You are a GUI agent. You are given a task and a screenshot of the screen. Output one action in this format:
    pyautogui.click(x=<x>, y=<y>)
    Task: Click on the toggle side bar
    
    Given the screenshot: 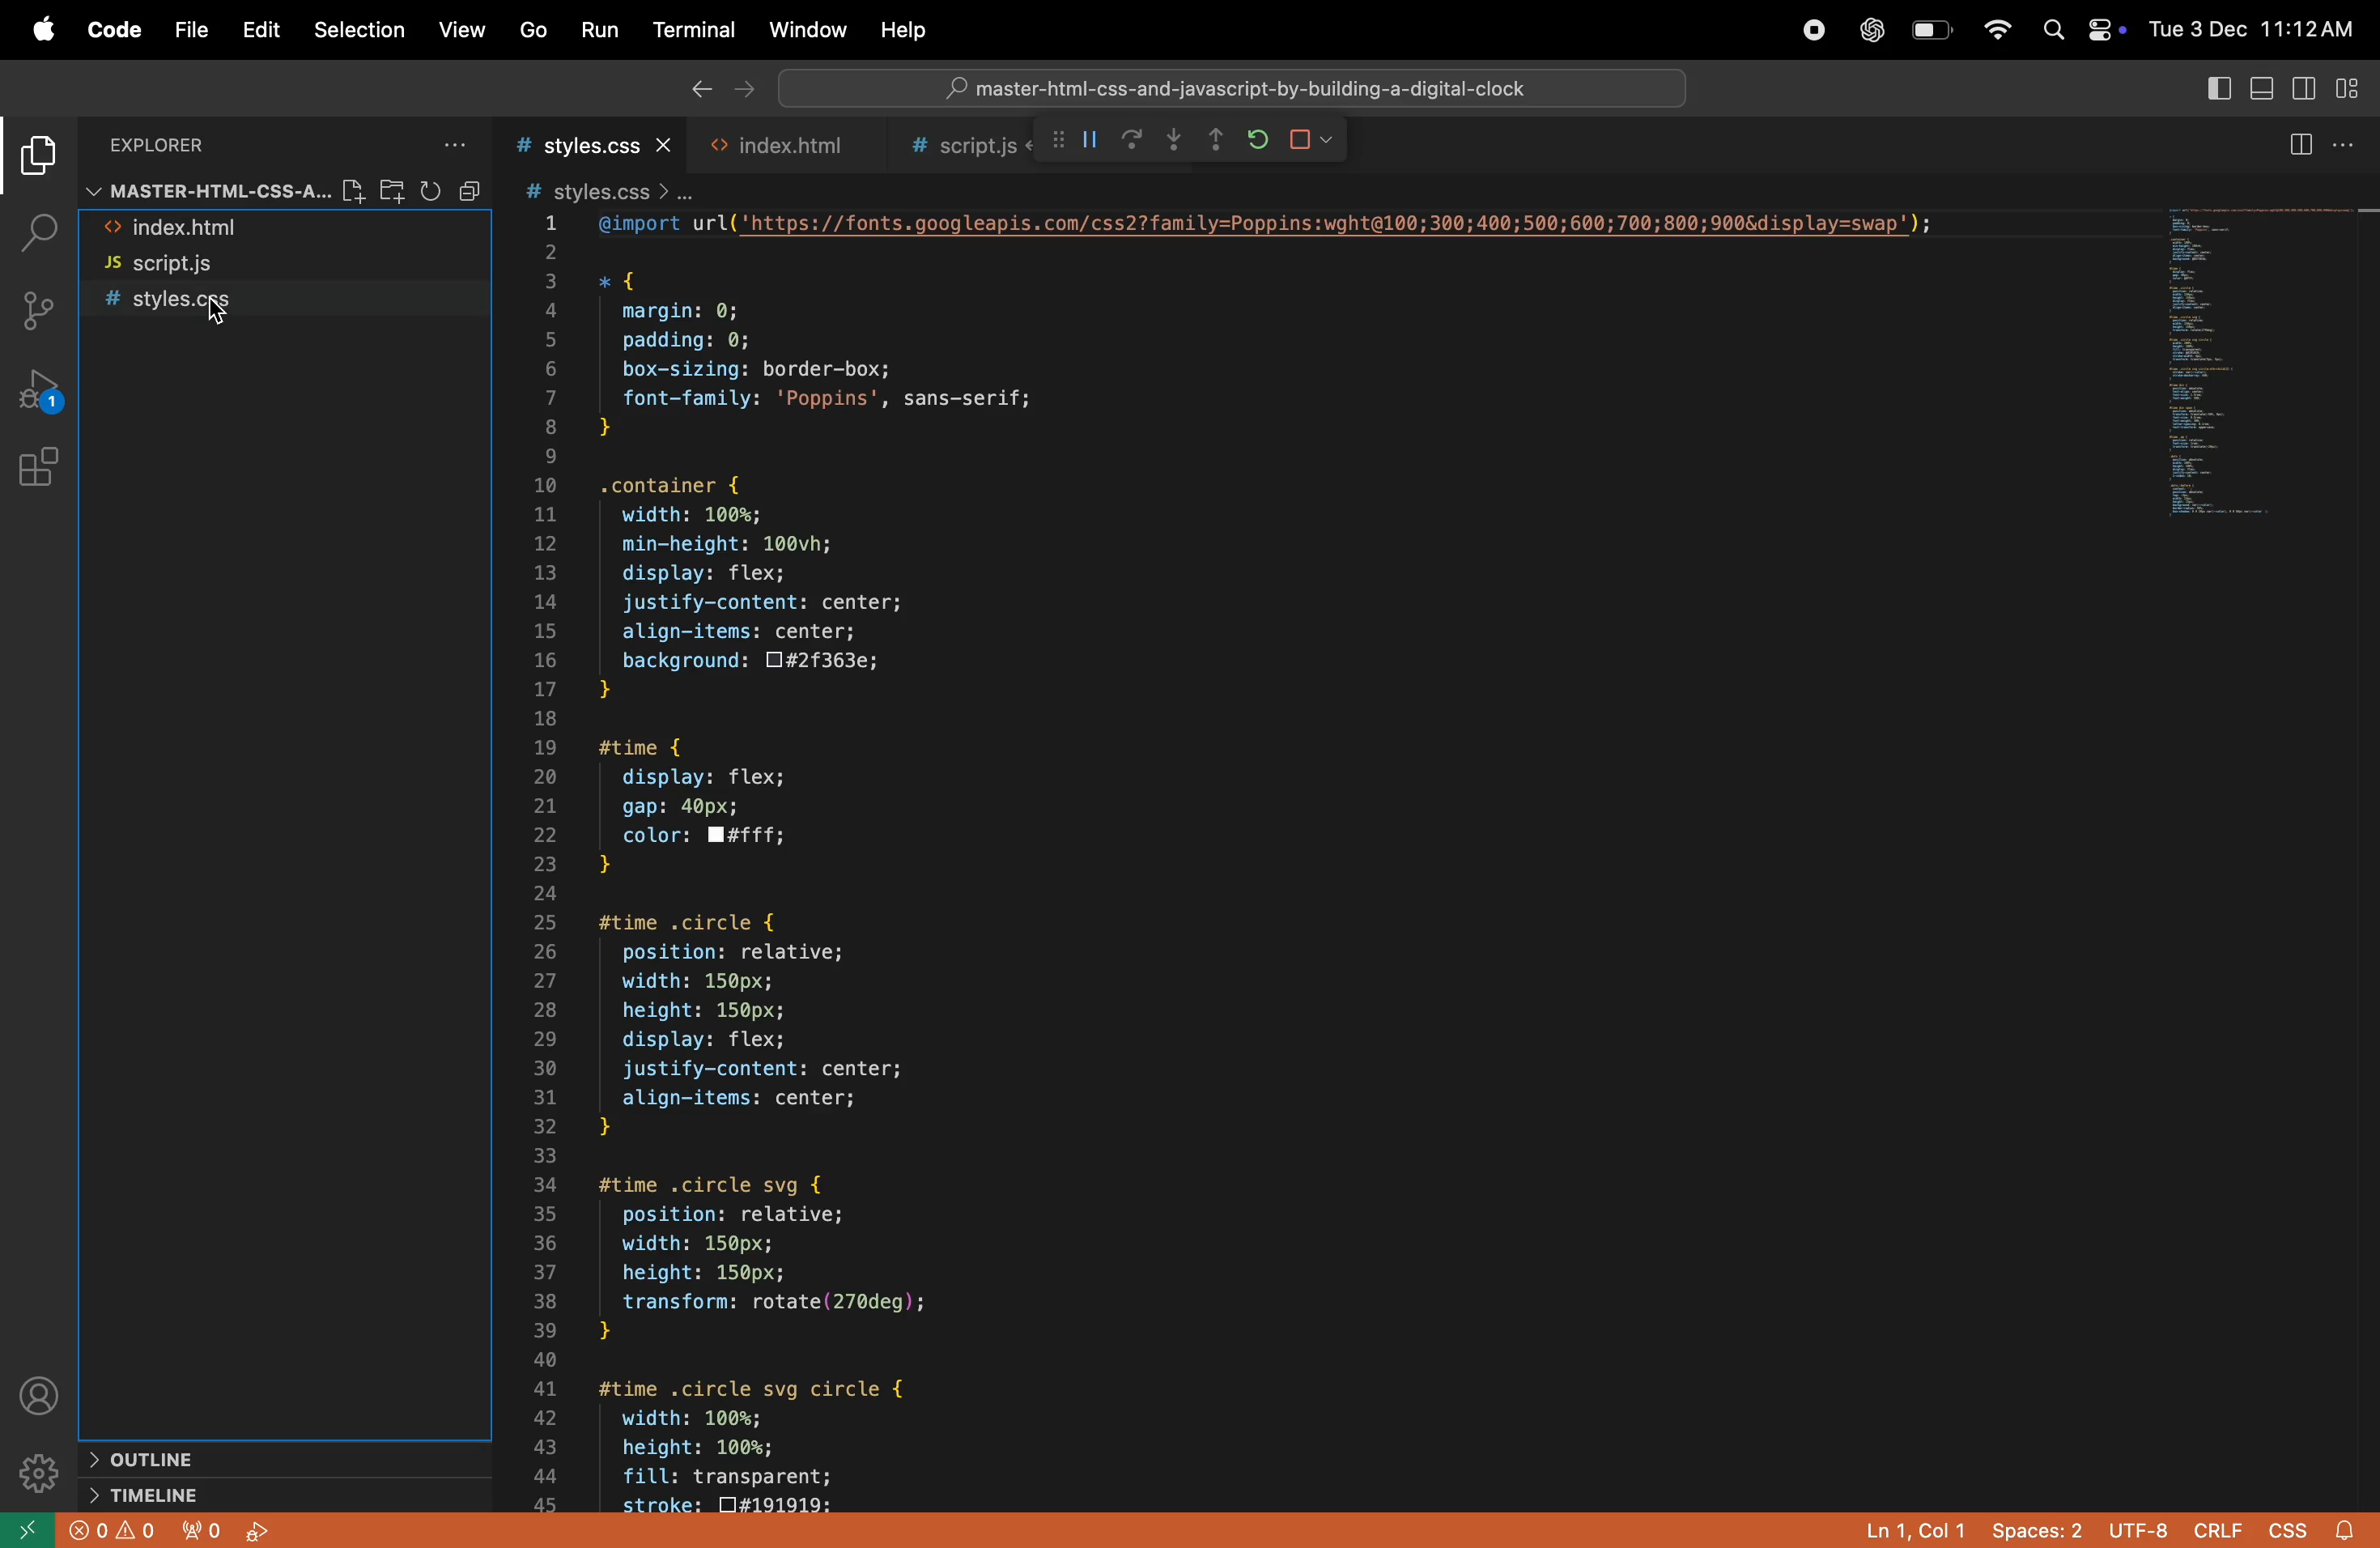 What is the action you would take?
    pyautogui.click(x=2306, y=91)
    